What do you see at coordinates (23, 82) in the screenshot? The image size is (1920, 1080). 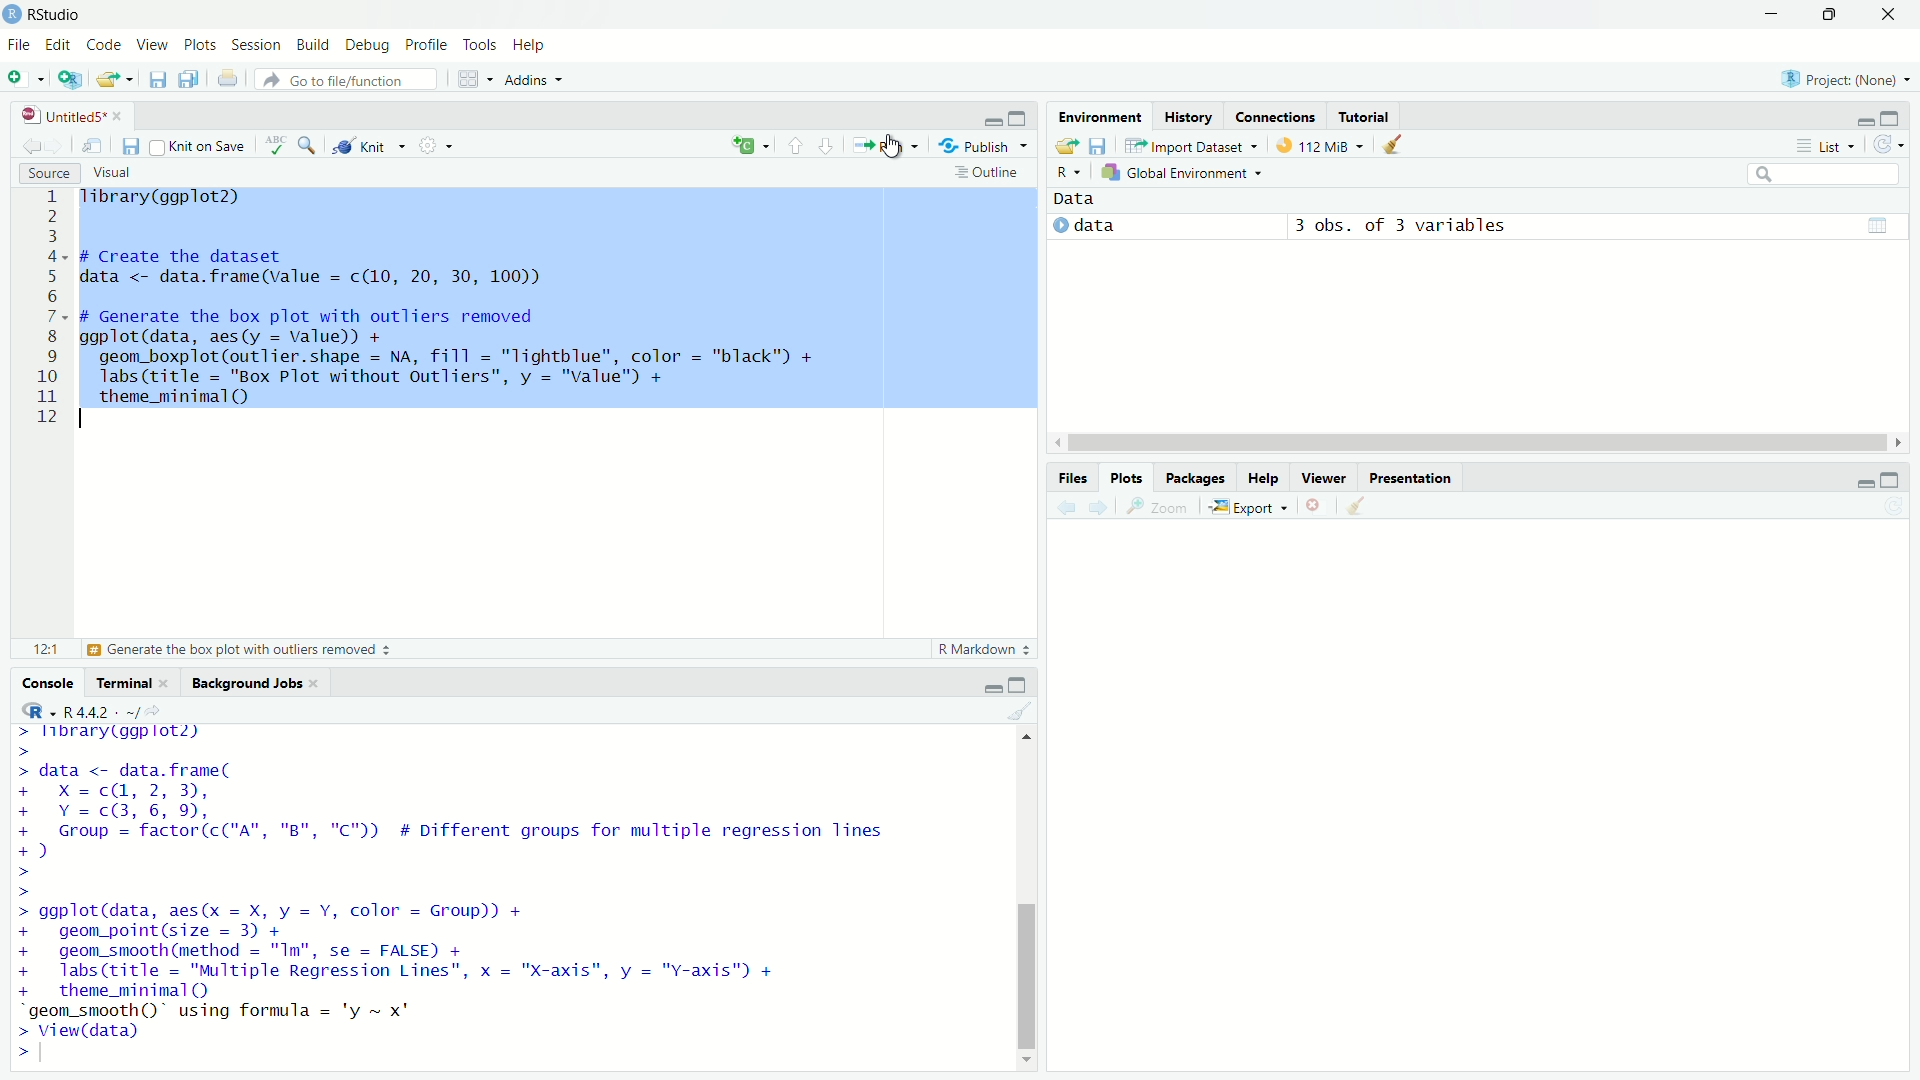 I see `add` at bounding box center [23, 82].